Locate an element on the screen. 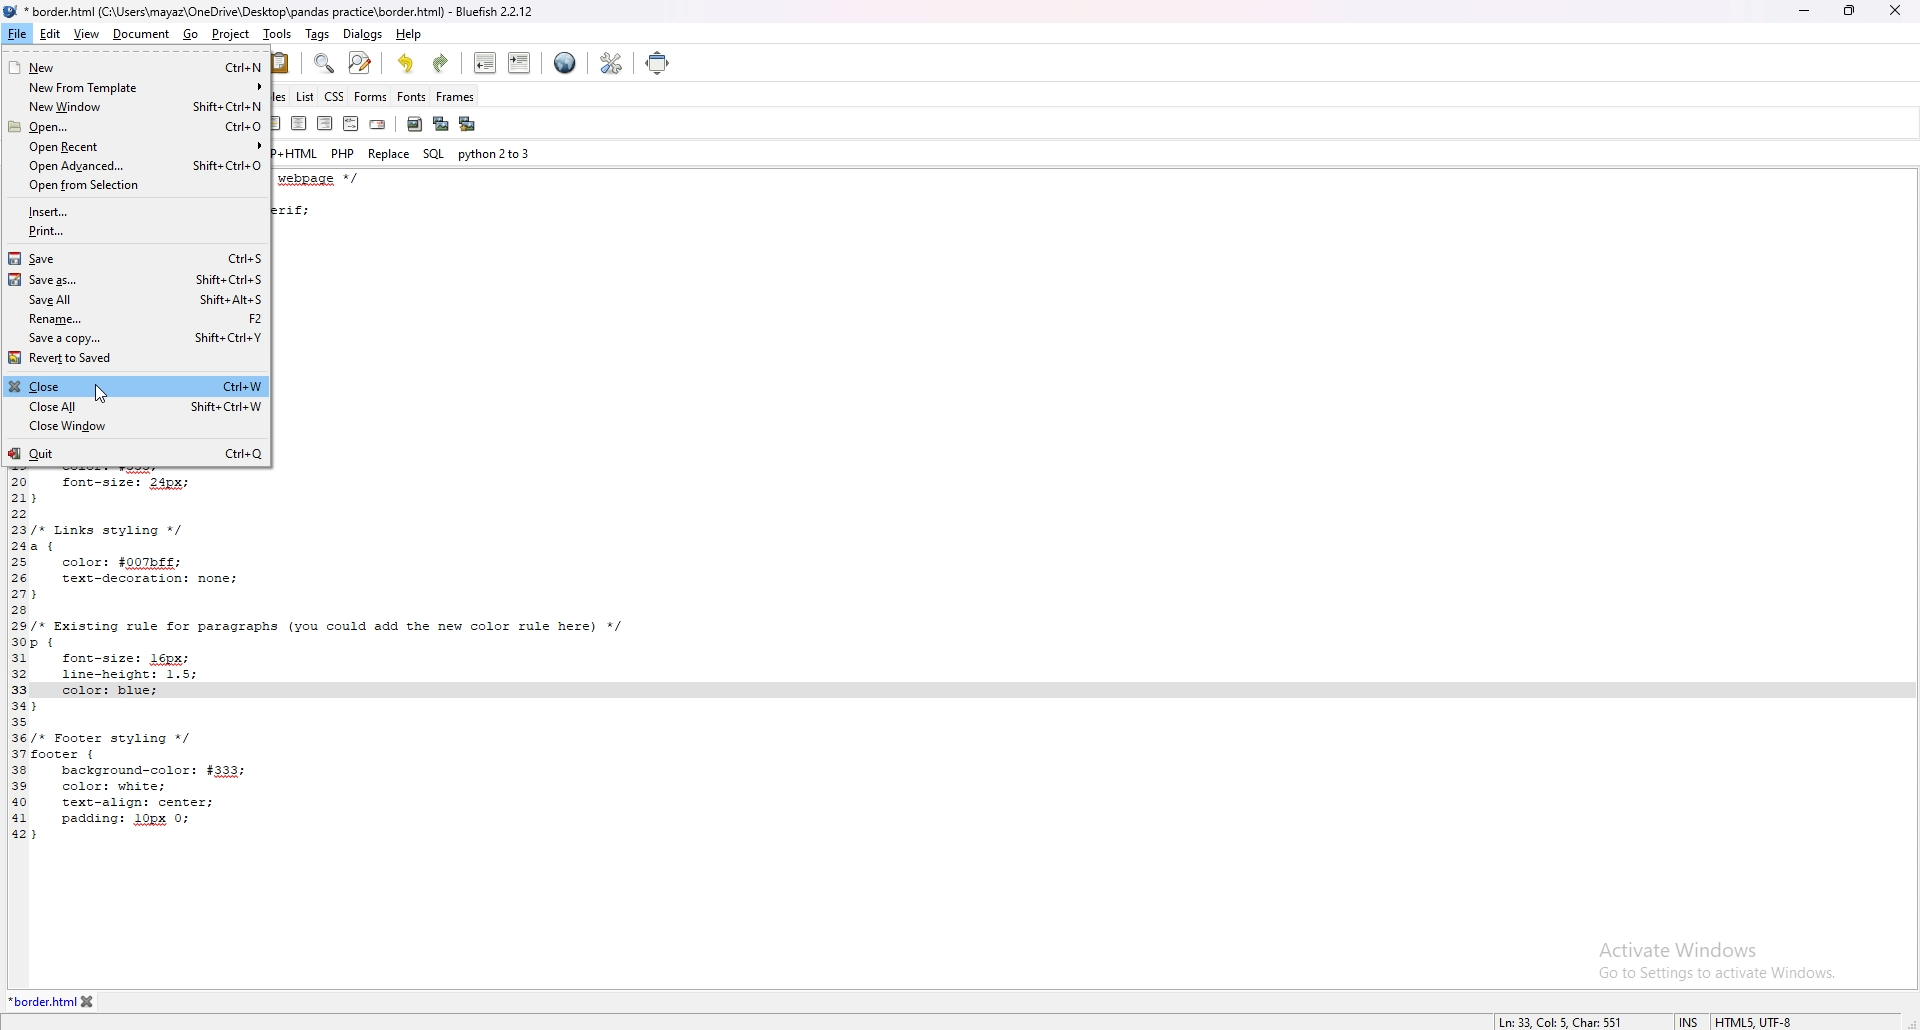  full screen is located at coordinates (655, 63).